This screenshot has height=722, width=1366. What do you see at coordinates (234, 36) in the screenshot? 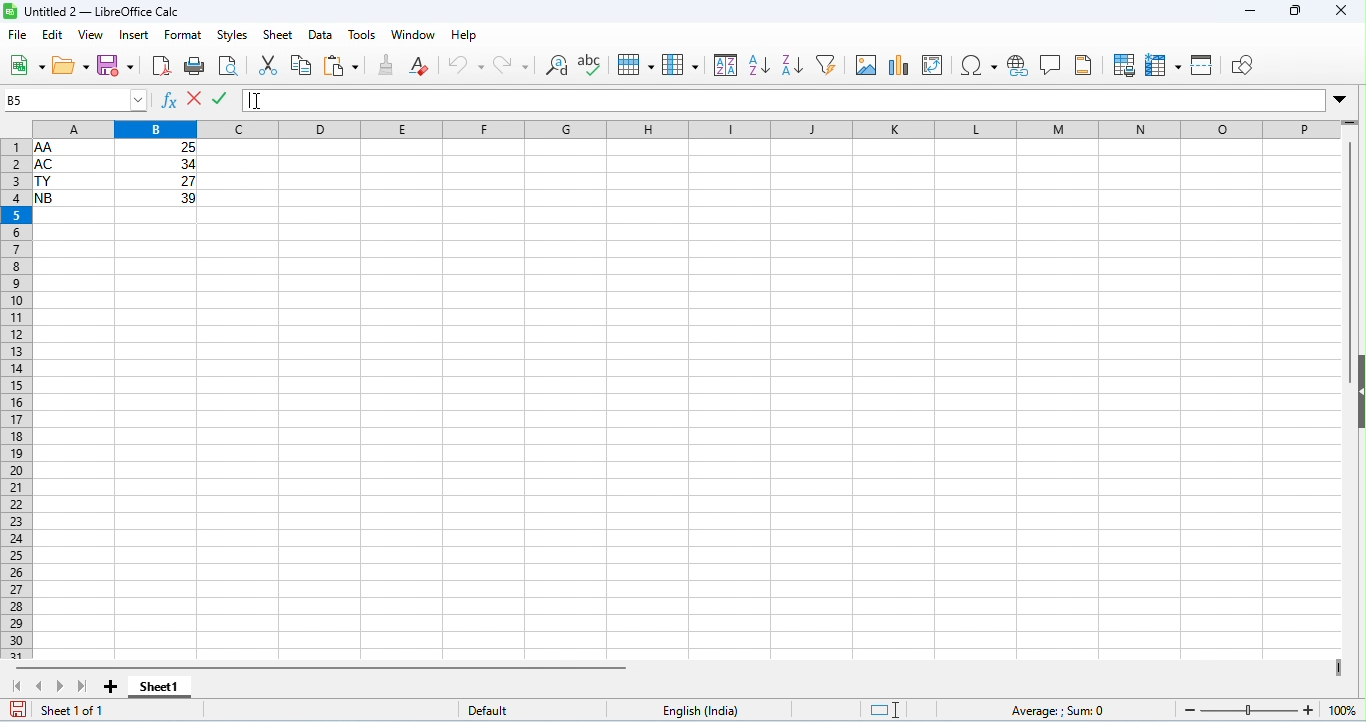
I see `styles` at bounding box center [234, 36].